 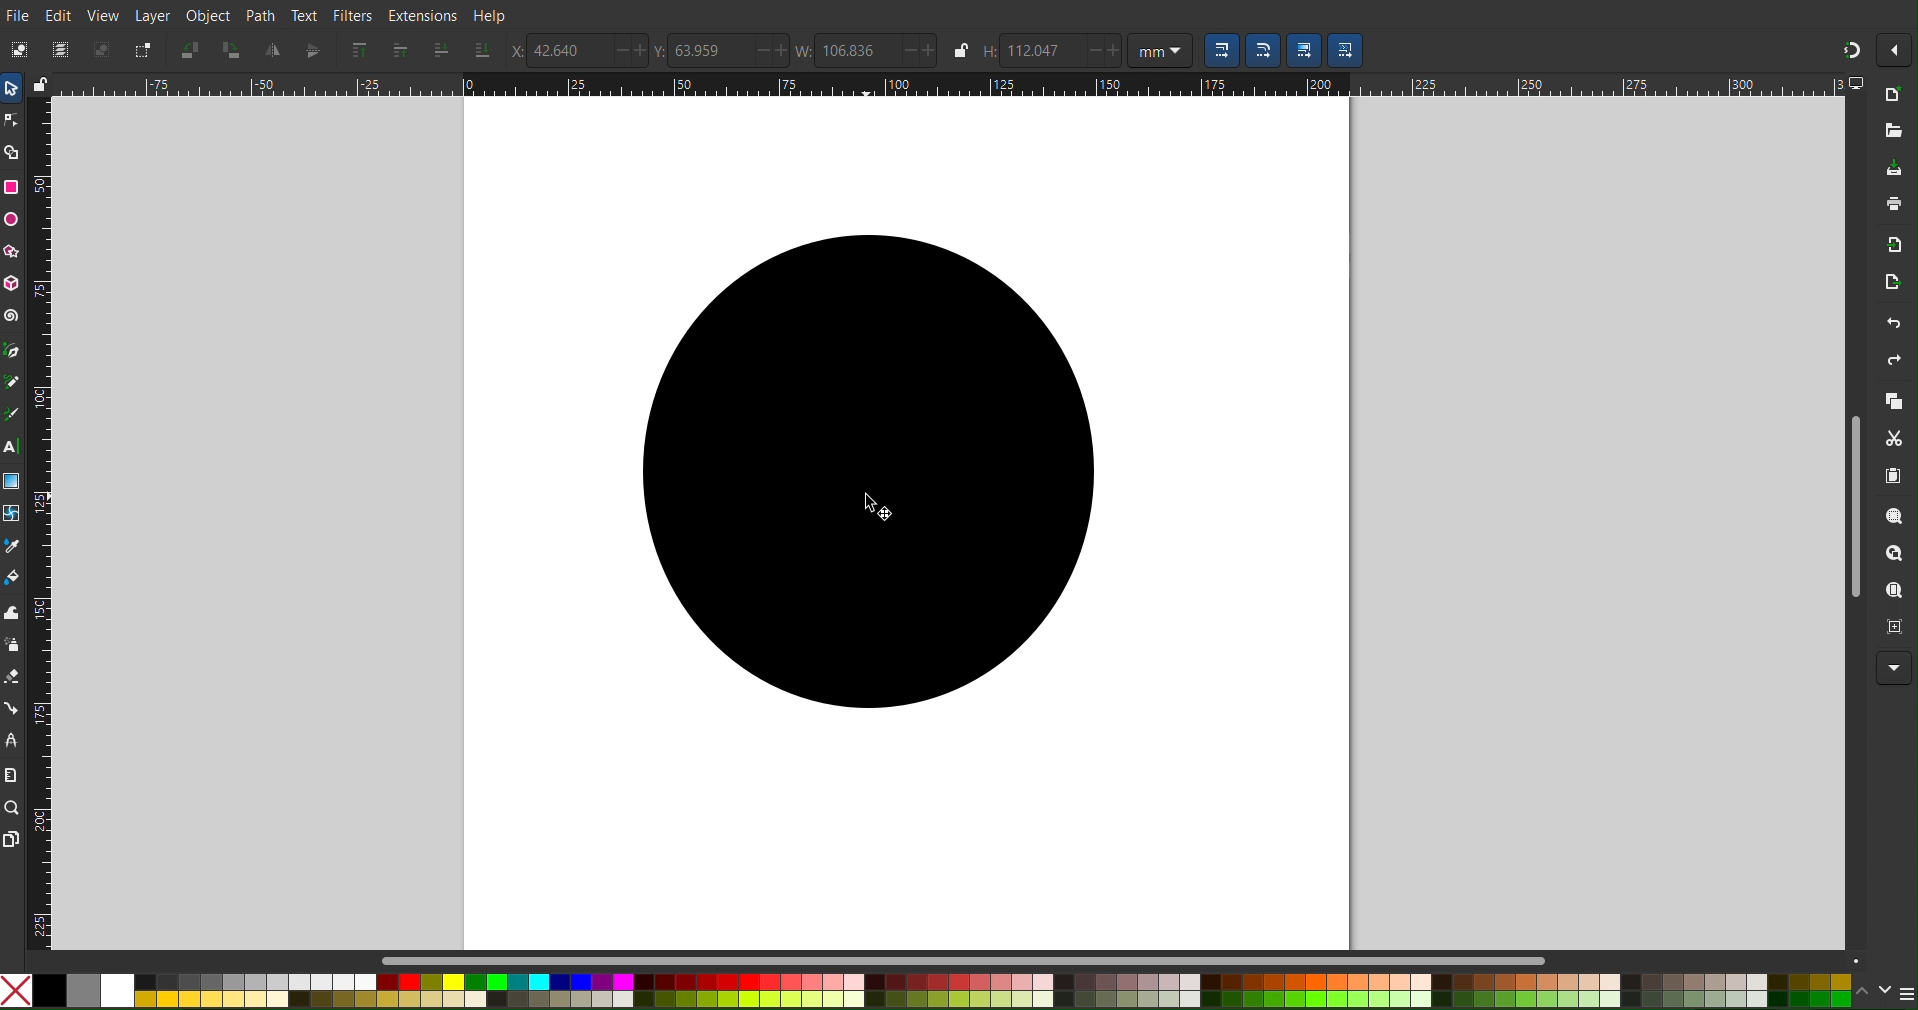 I want to click on Connection, so click(x=12, y=710).